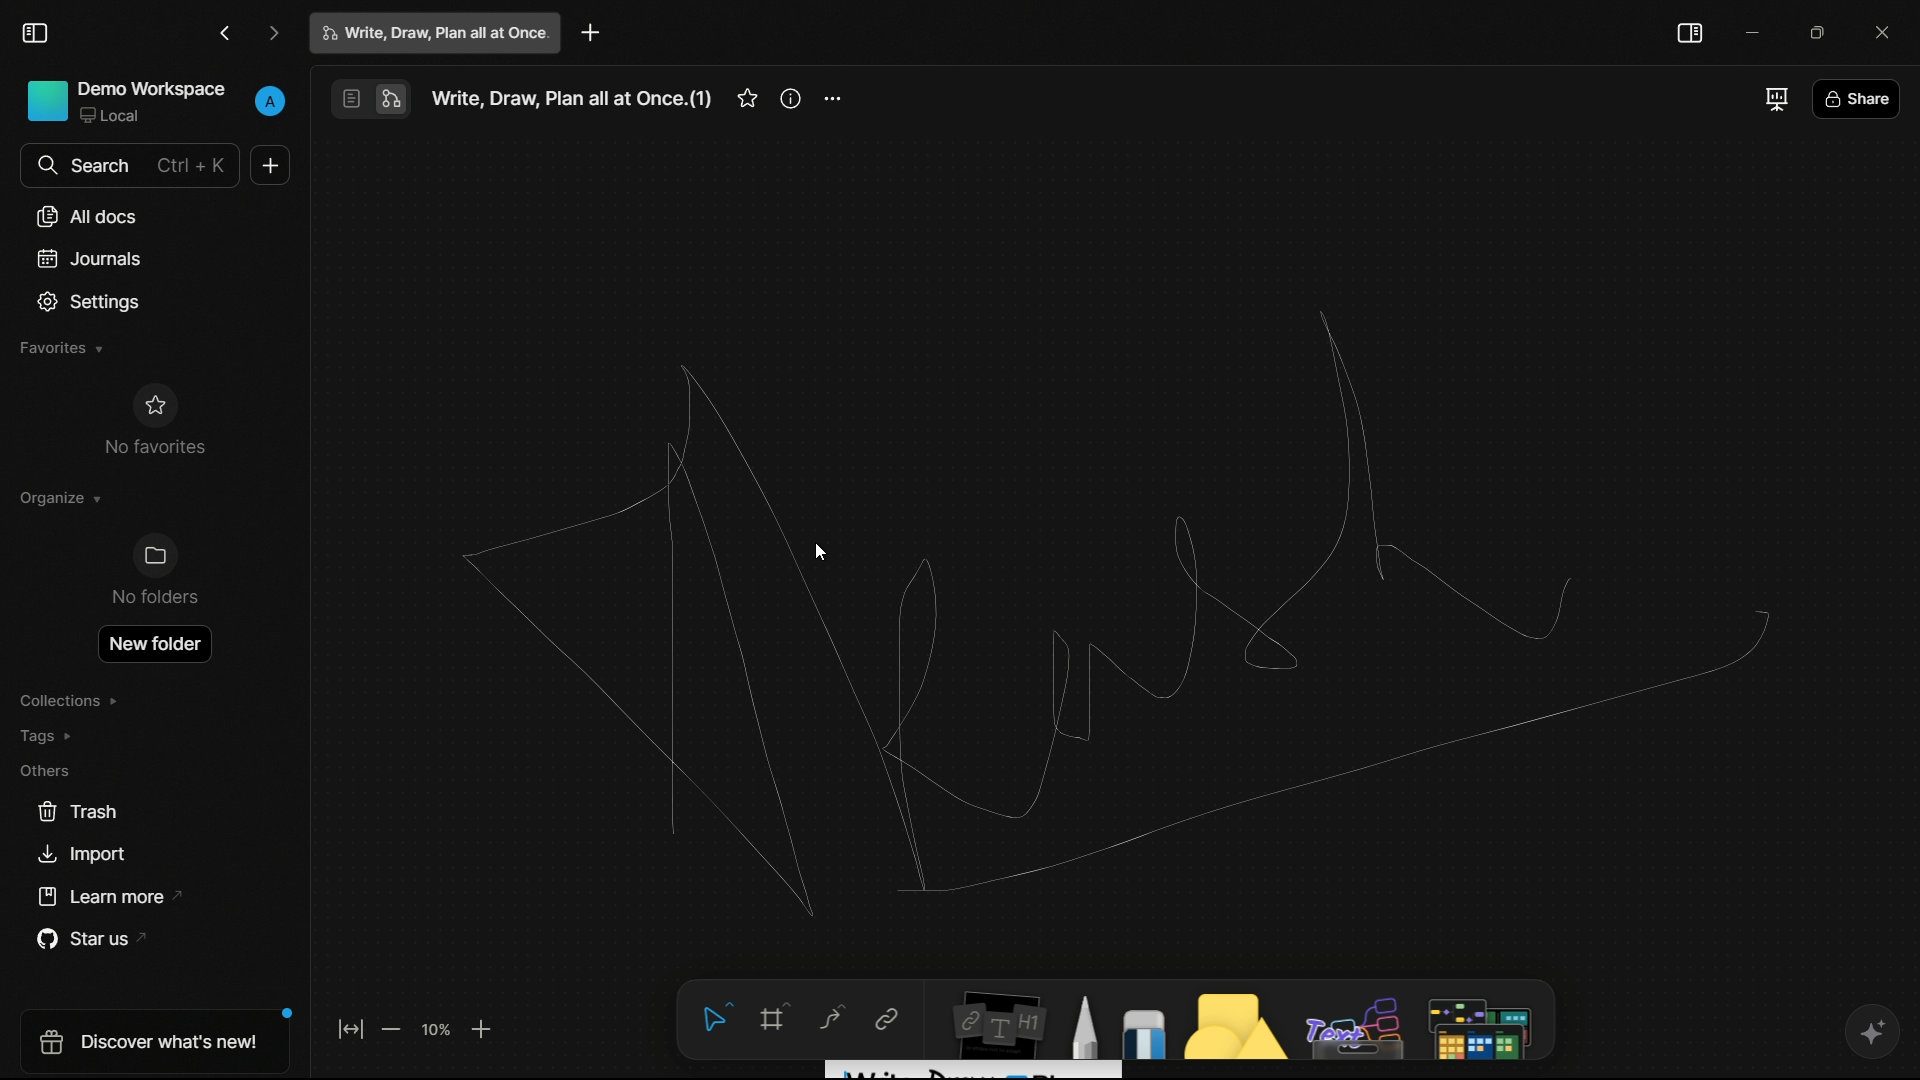  What do you see at coordinates (154, 405) in the screenshot?
I see `Icon` at bounding box center [154, 405].